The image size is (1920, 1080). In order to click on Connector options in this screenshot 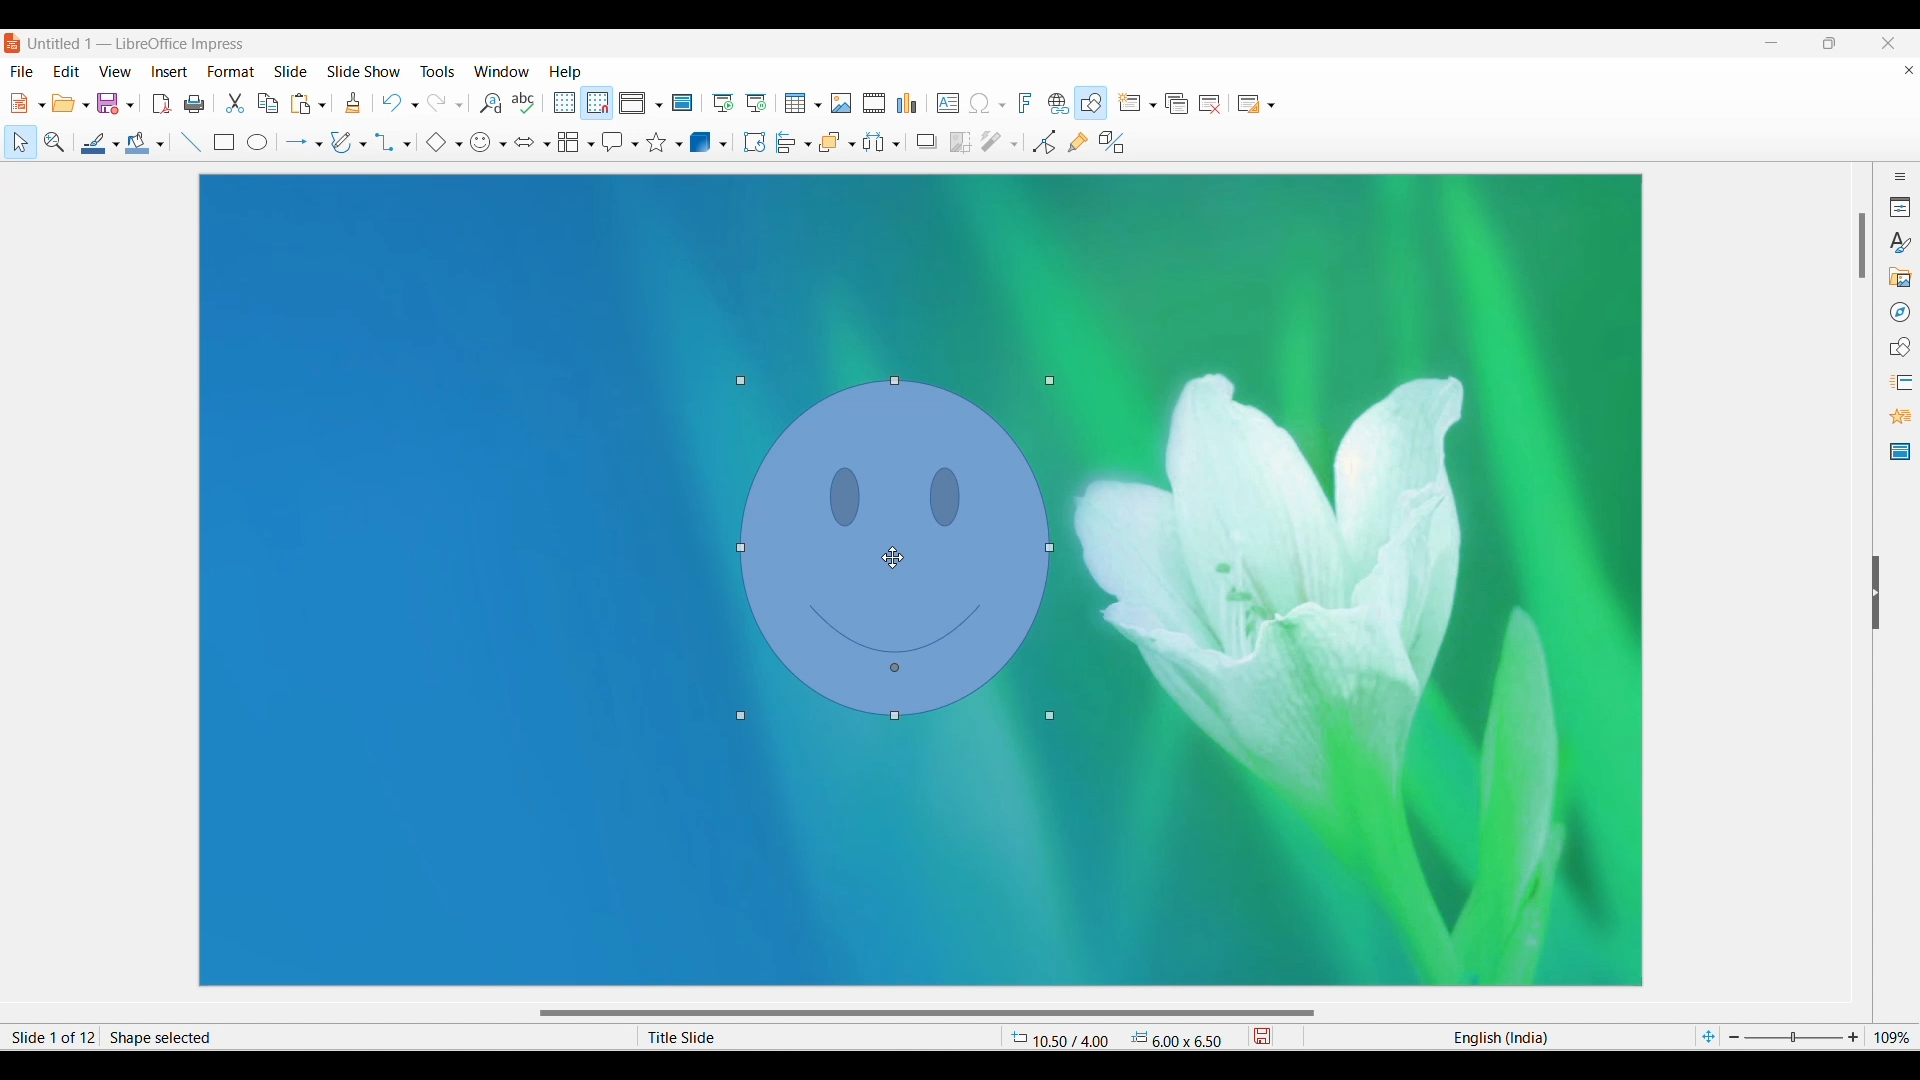, I will do `click(407, 145)`.